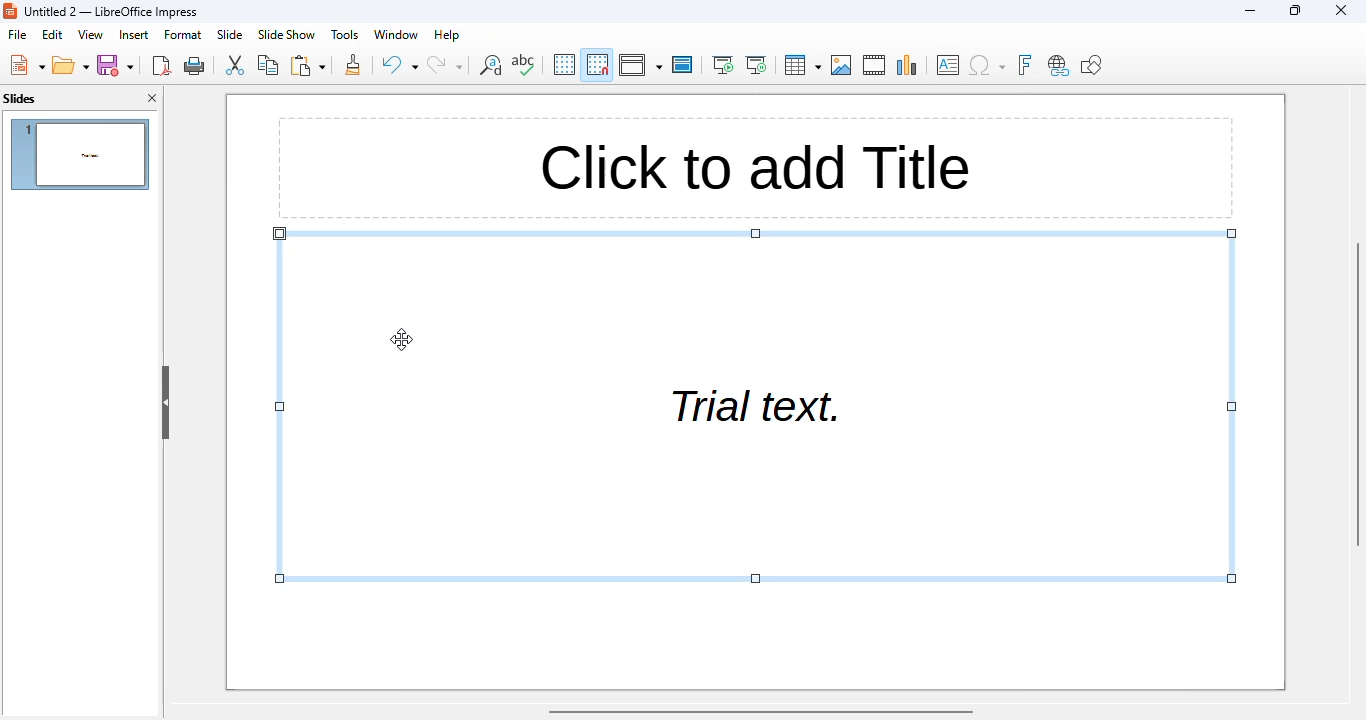 This screenshot has height=720, width=1366. Describe the element at coordinates (163, 65) in the screenshot. I see `export directly as PDF` at that location.